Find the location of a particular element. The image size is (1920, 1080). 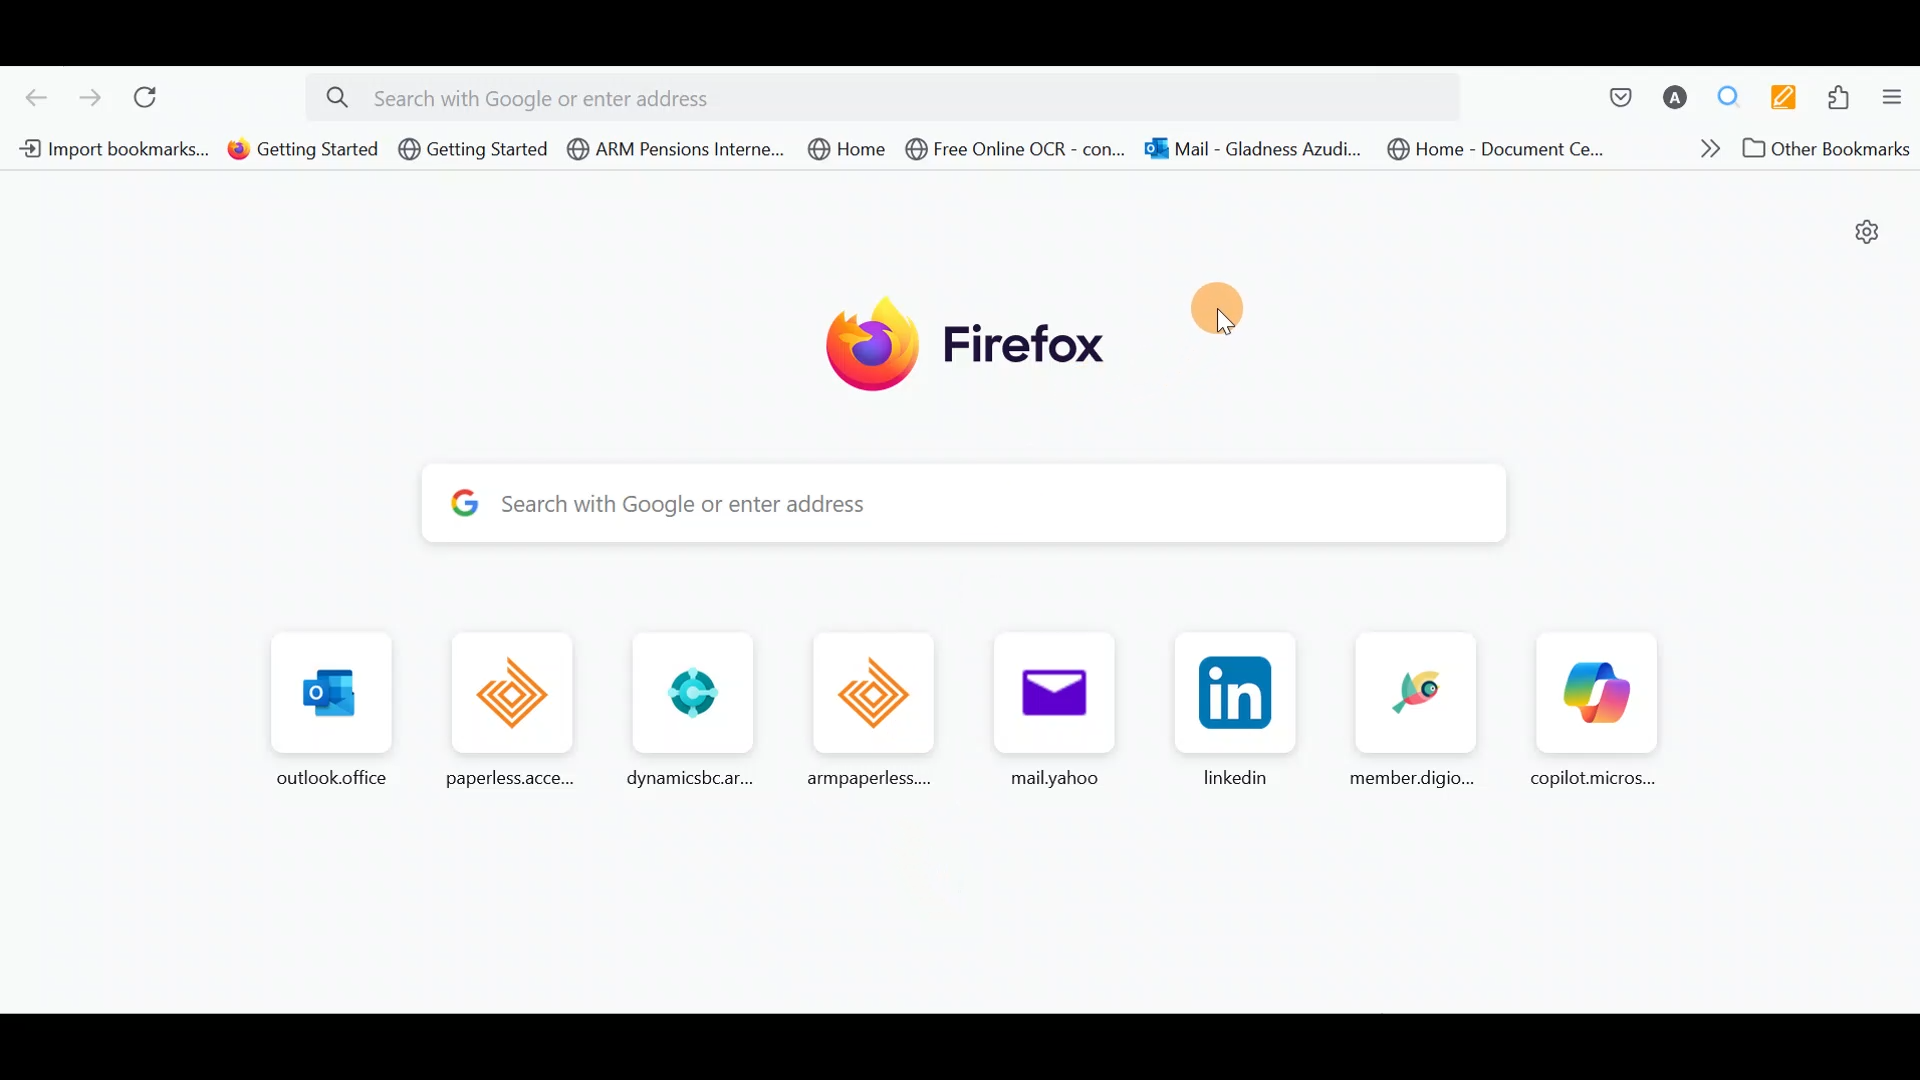

Go back one page is located at coordinates (29, 96).